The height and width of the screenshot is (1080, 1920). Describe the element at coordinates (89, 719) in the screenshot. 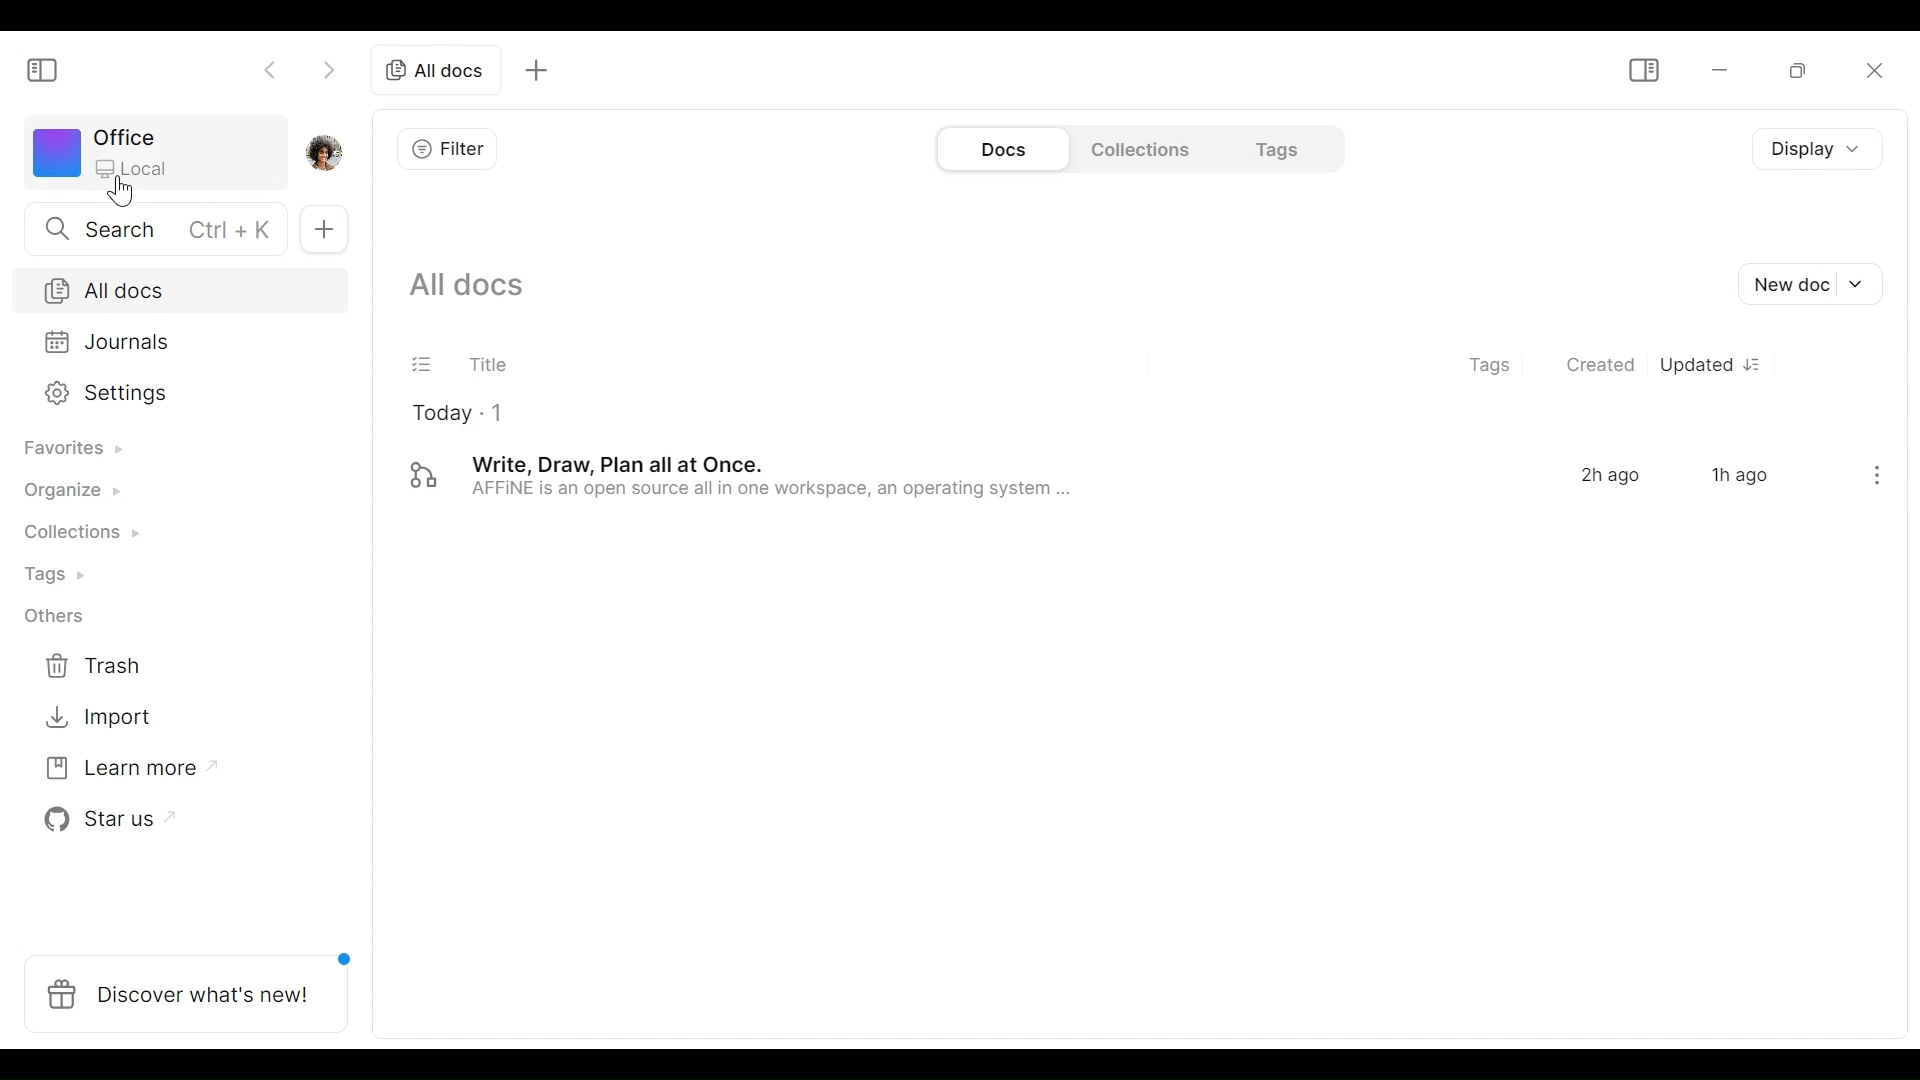

I see `Import` at that location.